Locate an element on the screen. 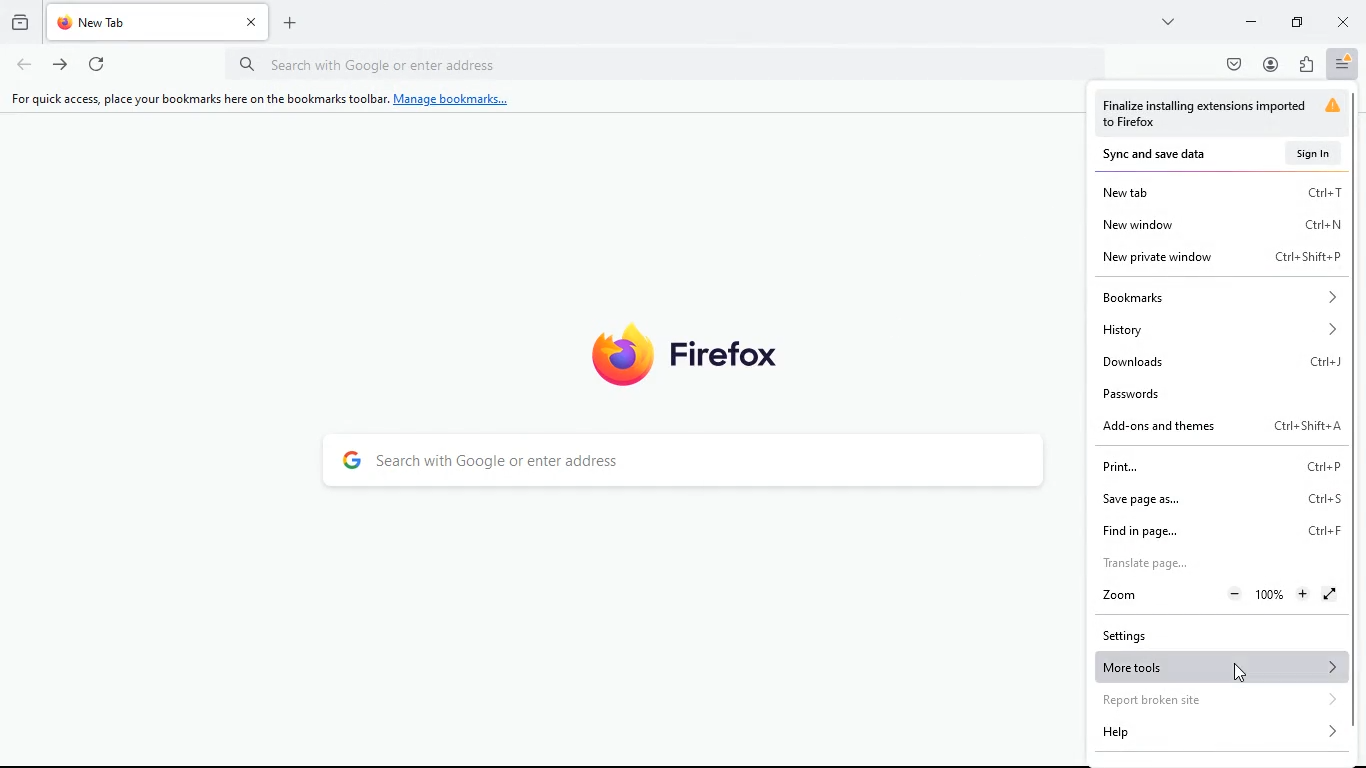 Image resolution: width=1366 pixels, height=768 pixels. maximize is located at coordinates (1294, 21).